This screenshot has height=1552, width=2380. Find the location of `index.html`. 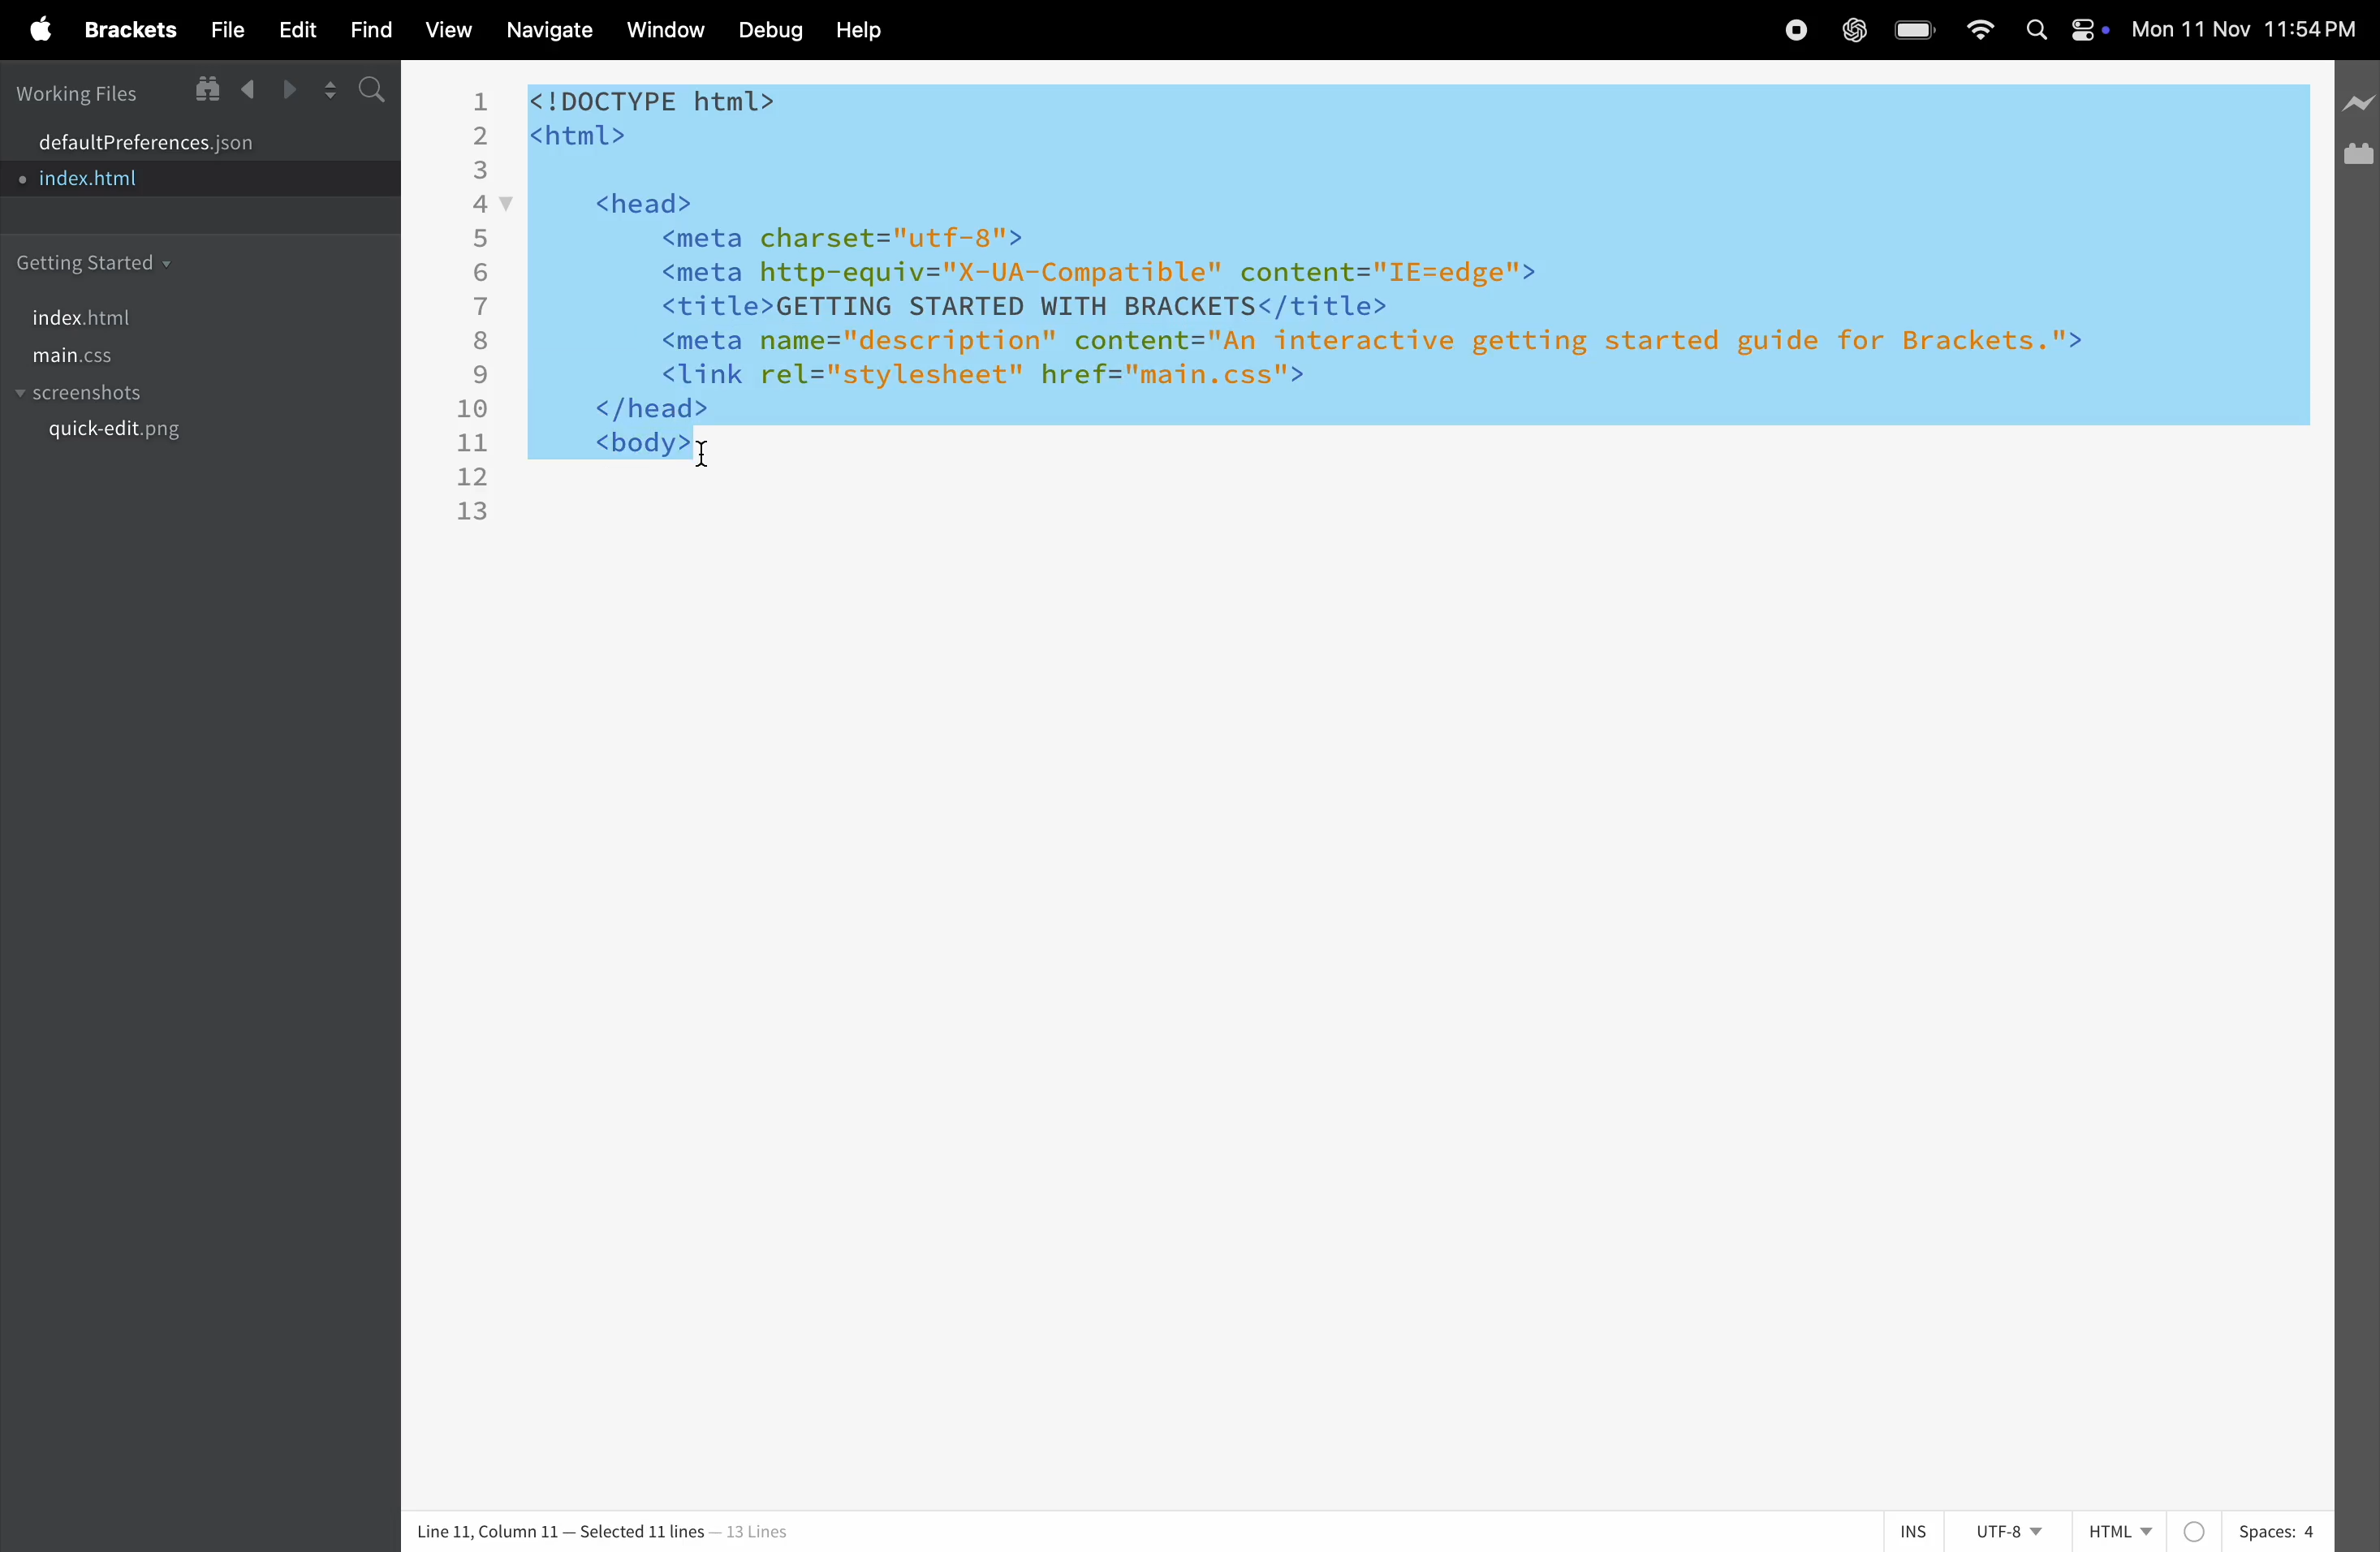

index.html is located at coordinates (170, 180).